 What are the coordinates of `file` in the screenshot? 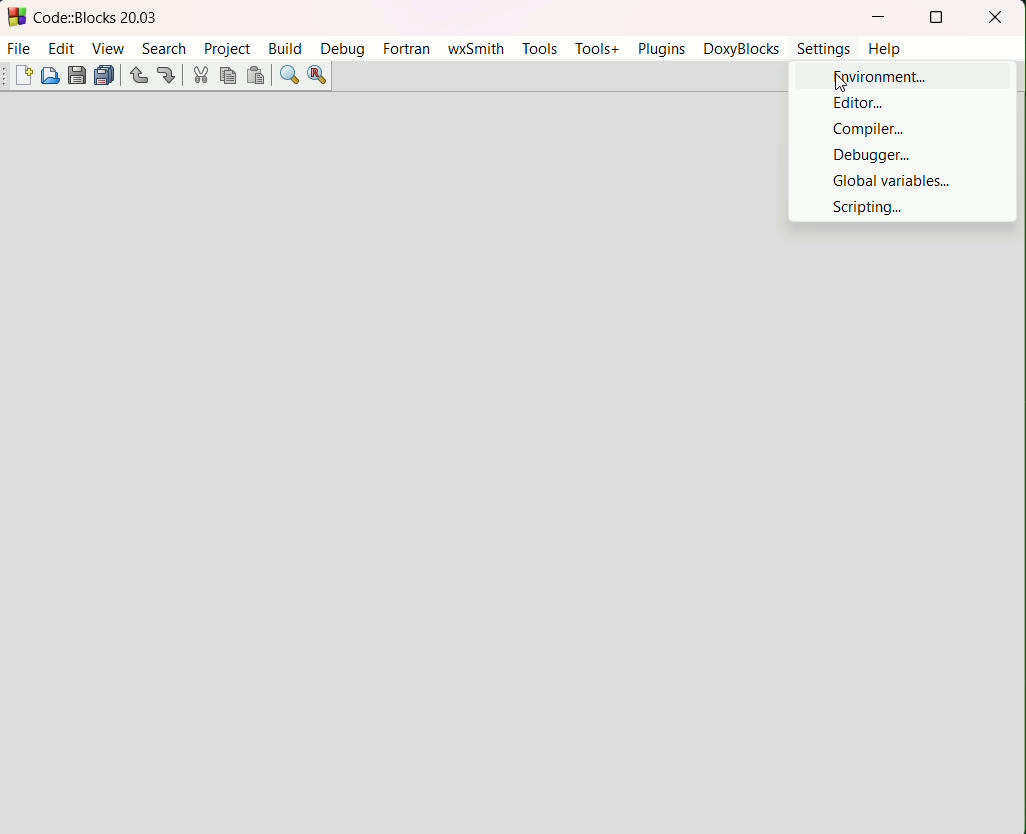 It's located at (20, 47).